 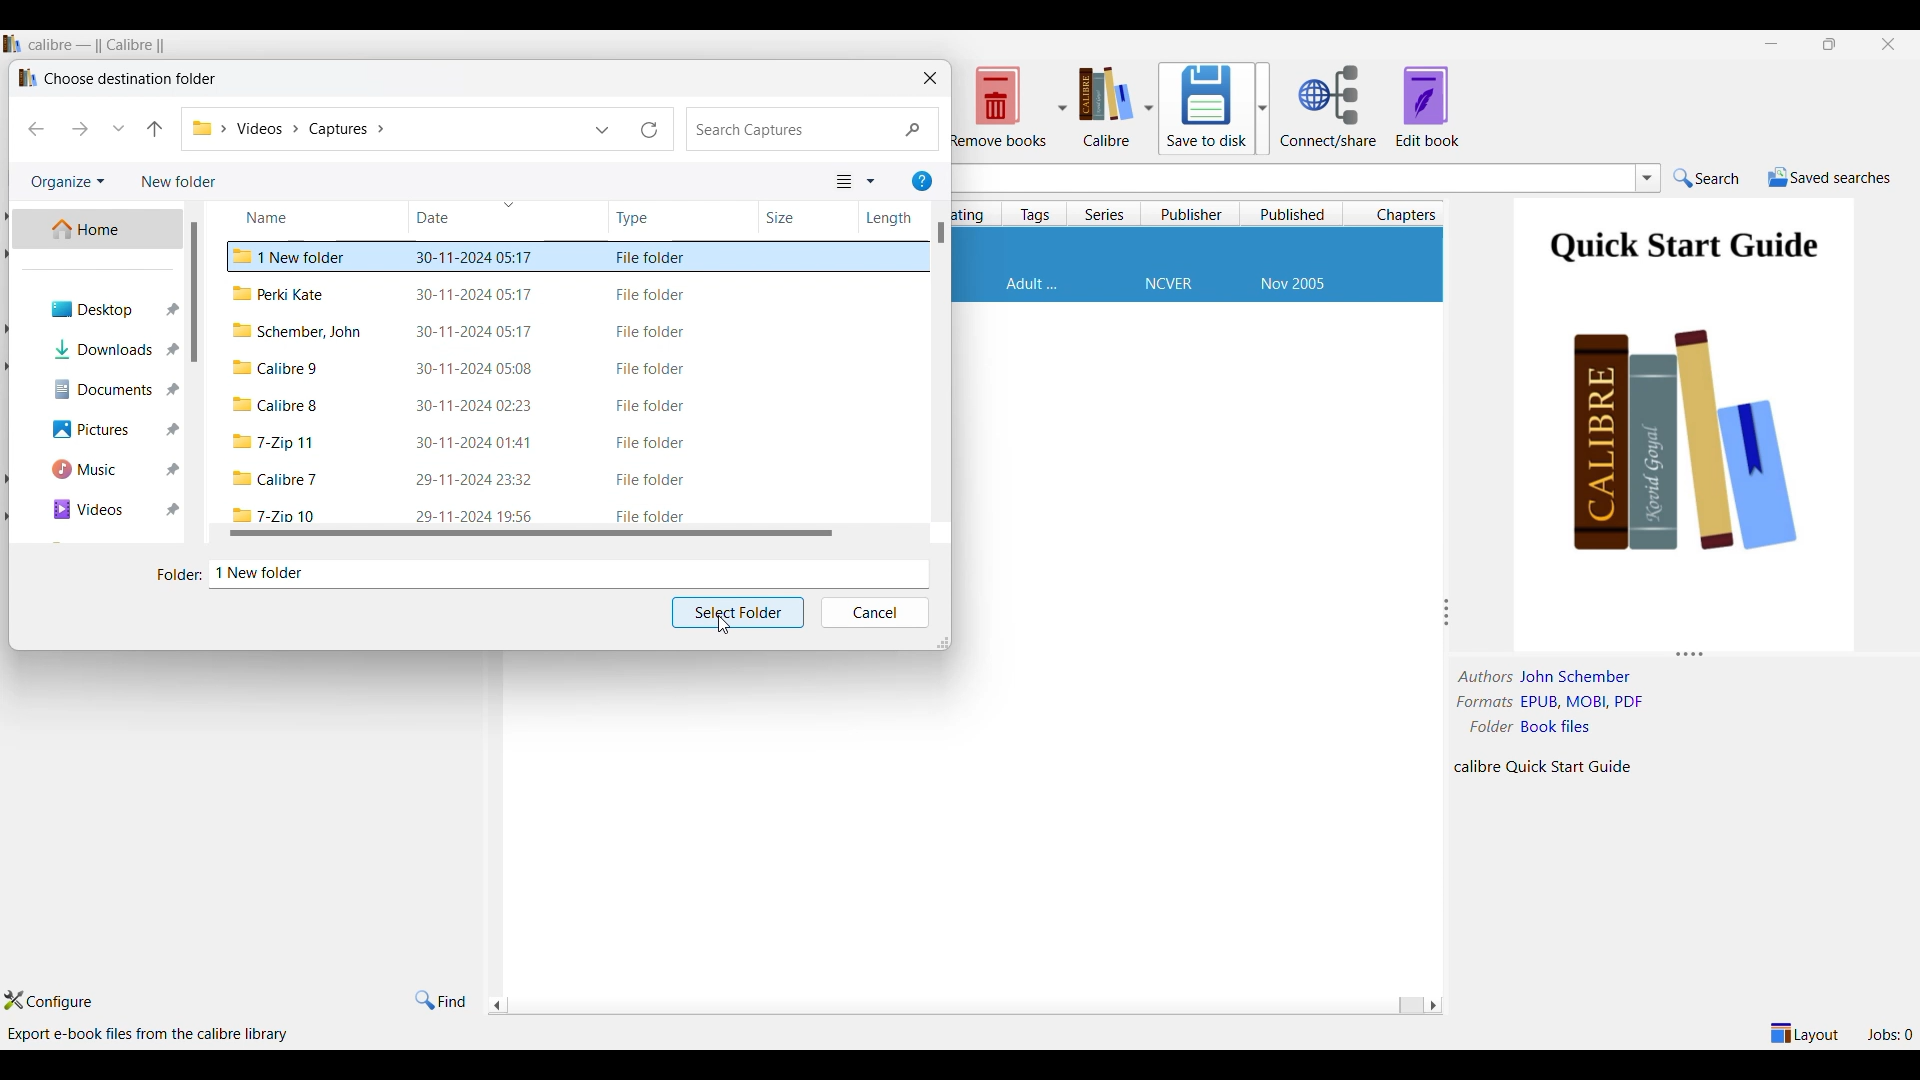 What do you see at coordinates (1830, 43) in the screenshot?
I see `Show interface in a smaller tab` at bounding box center [1830, 43].